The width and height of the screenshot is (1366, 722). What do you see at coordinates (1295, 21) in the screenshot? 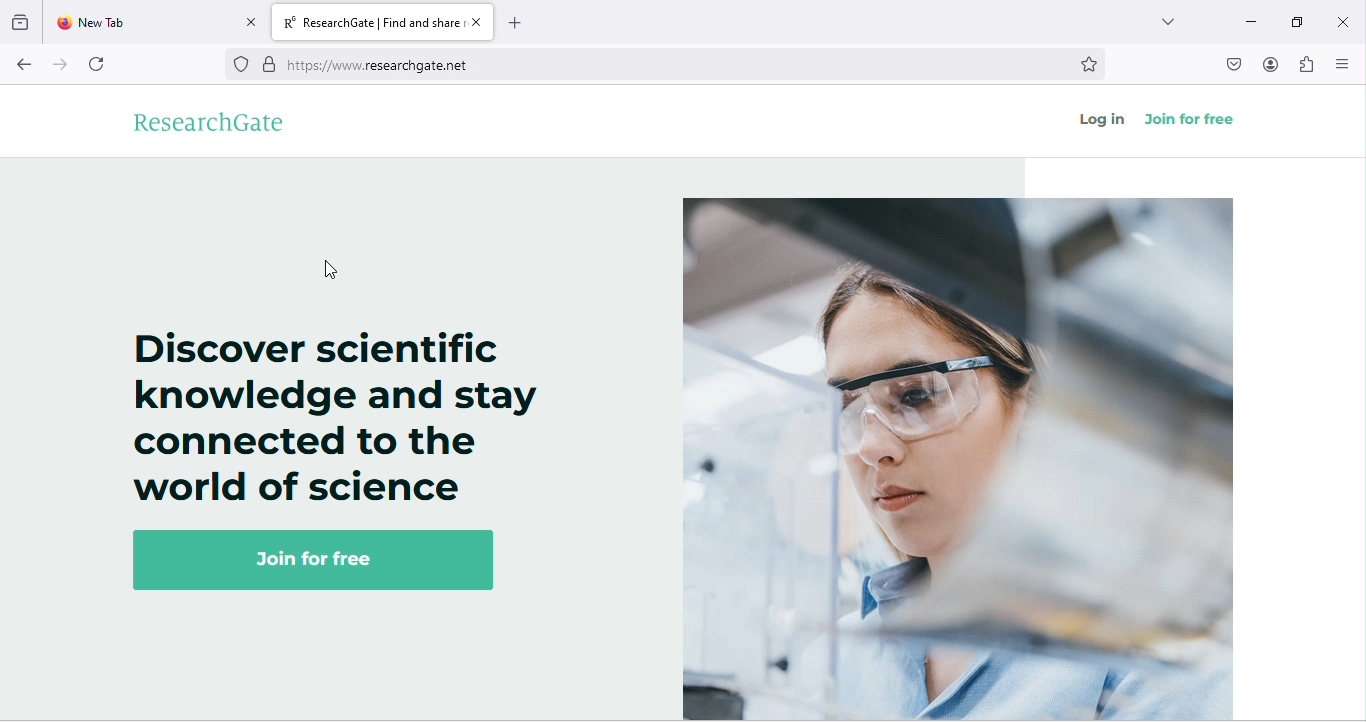
I see `maximize` at bounding box center [1295, 21].